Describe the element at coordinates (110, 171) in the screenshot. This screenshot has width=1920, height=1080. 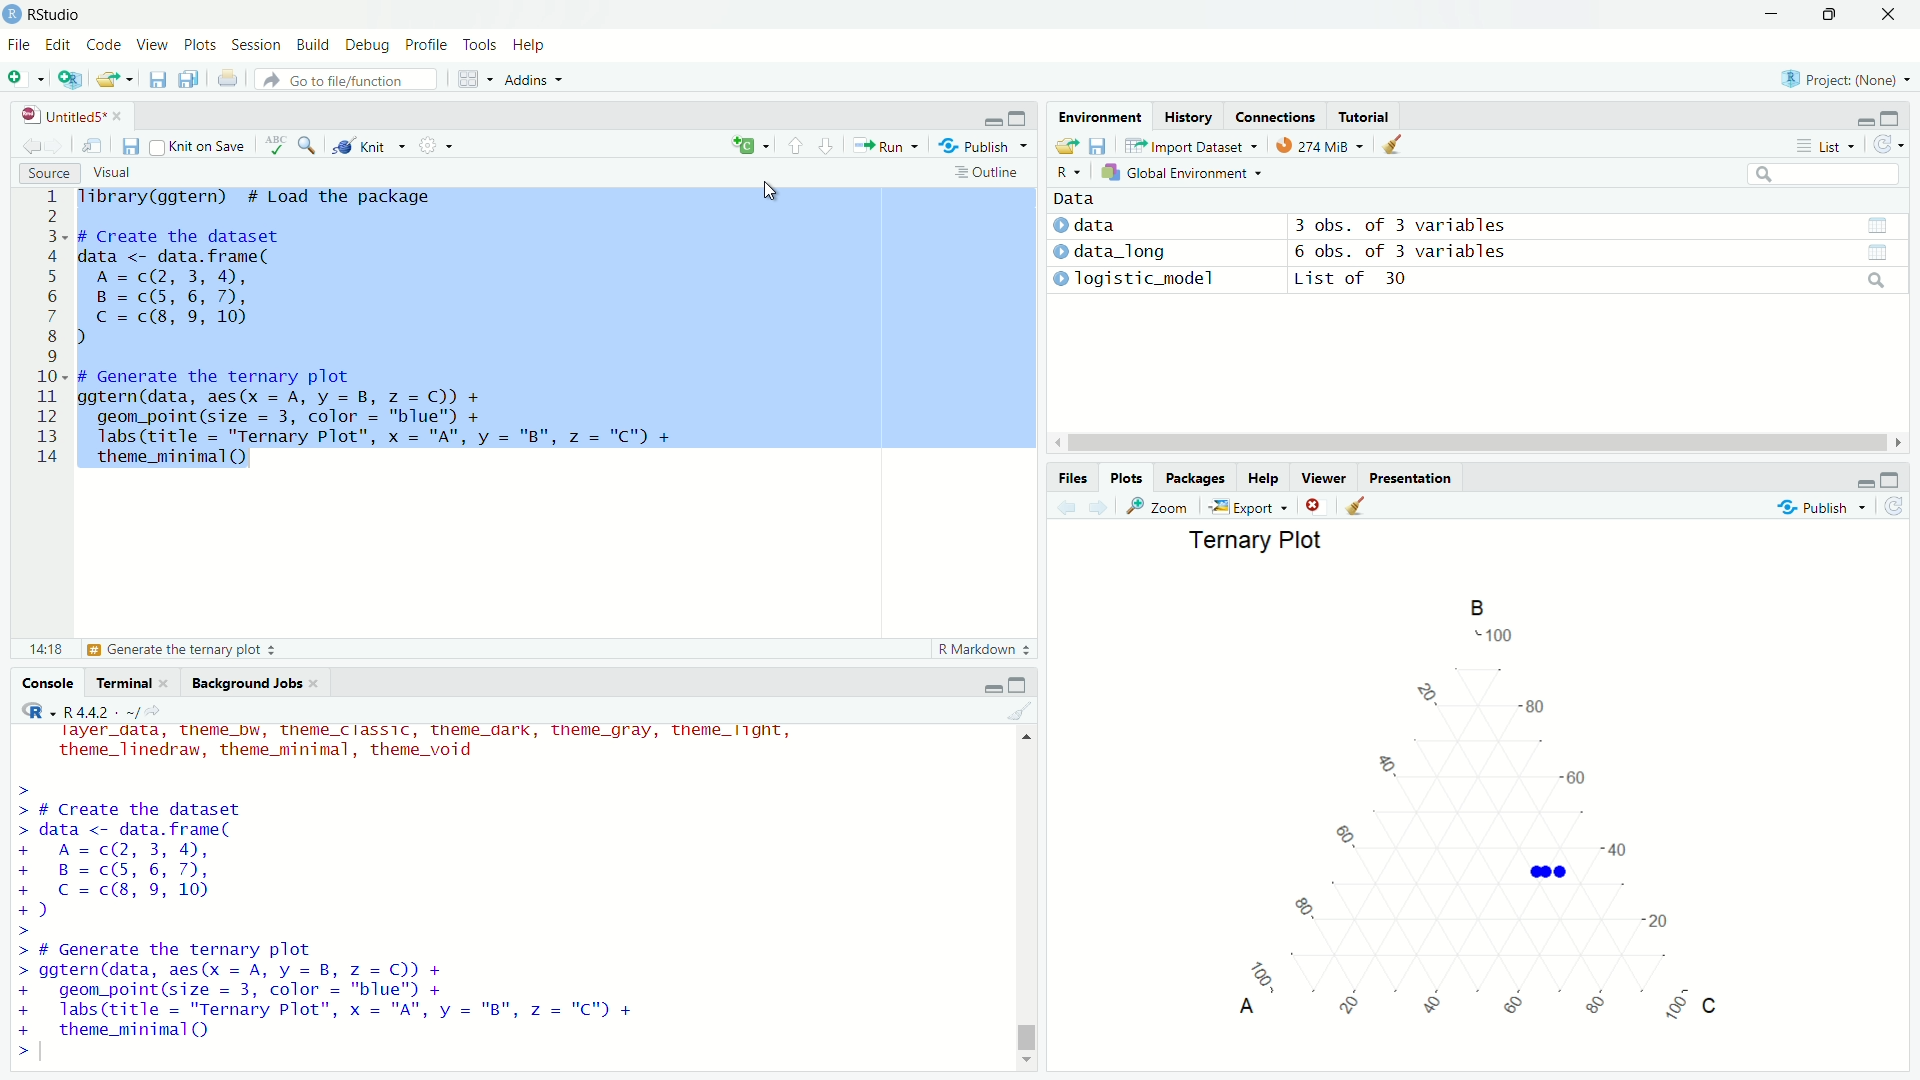
I see `Visual` at that location.